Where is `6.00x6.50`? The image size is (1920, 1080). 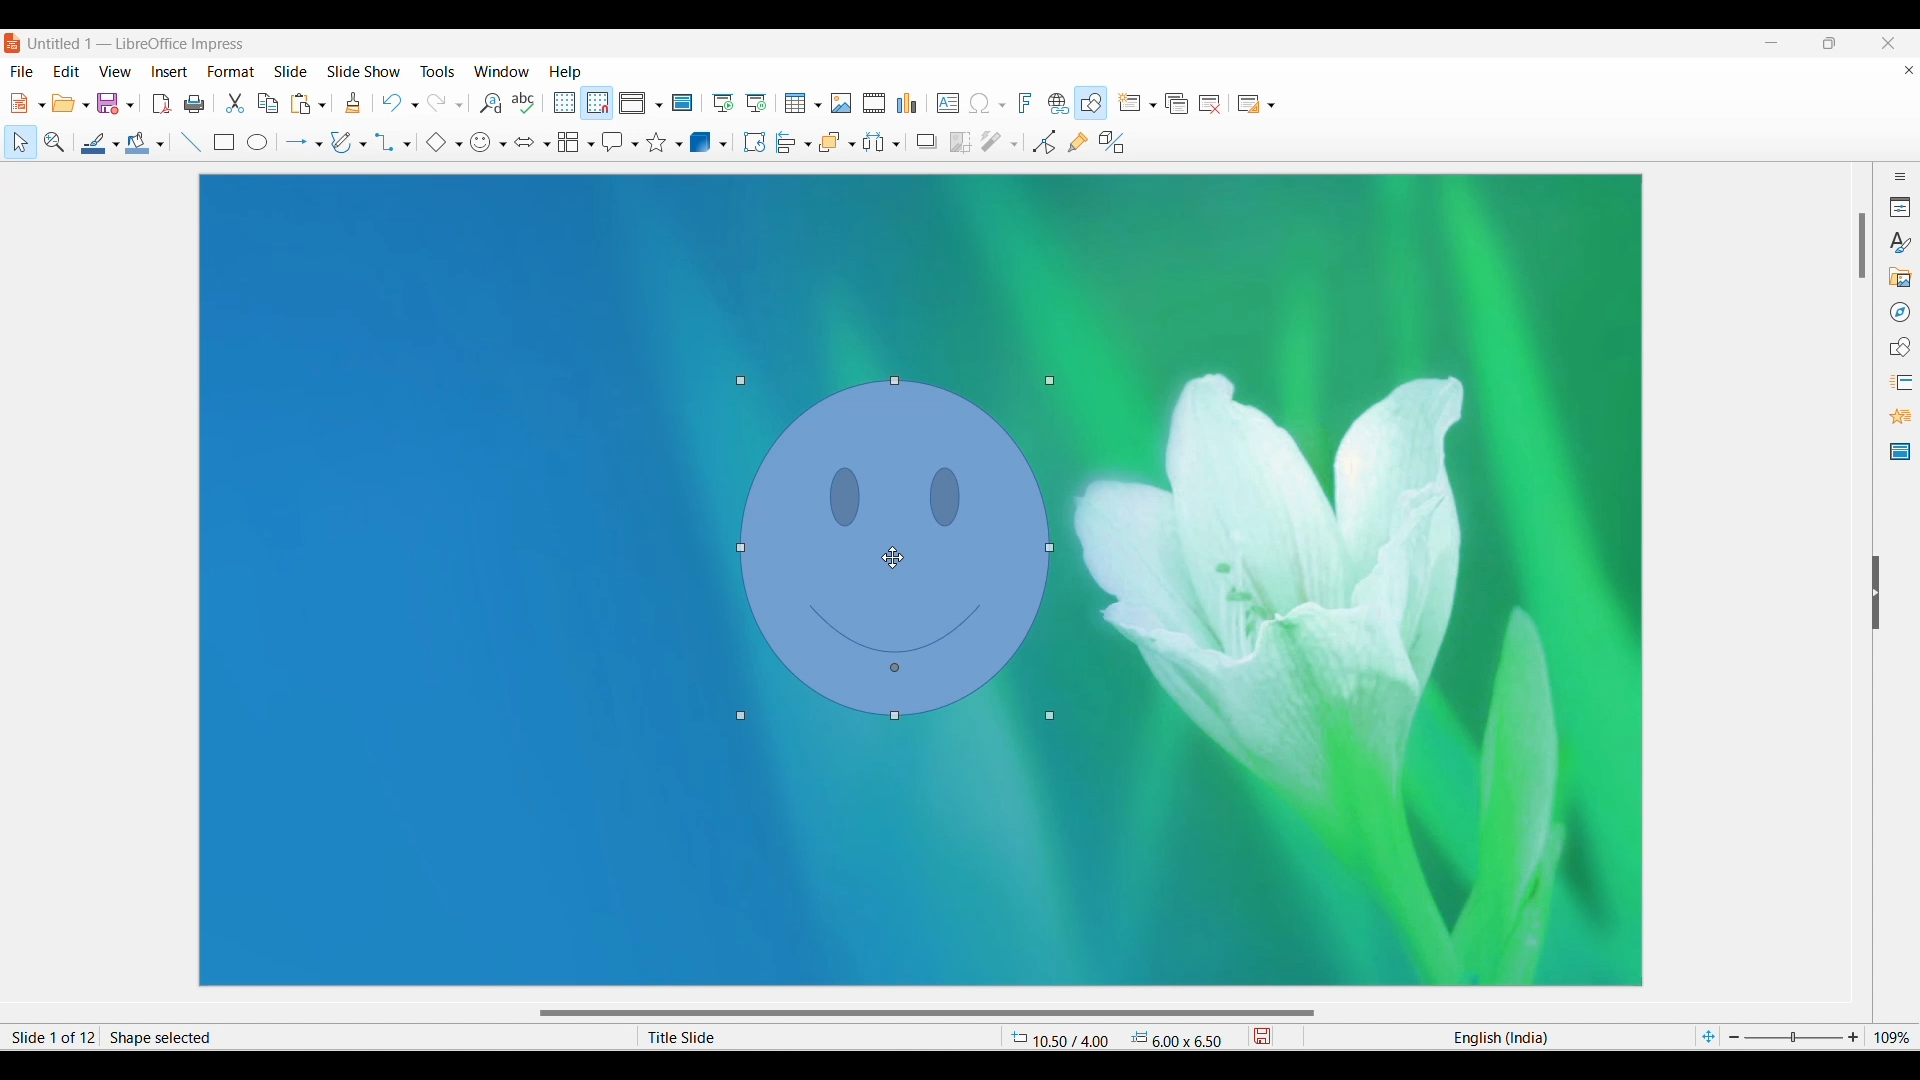 6.00x6.50 is located at coordinates (1177, 1037).